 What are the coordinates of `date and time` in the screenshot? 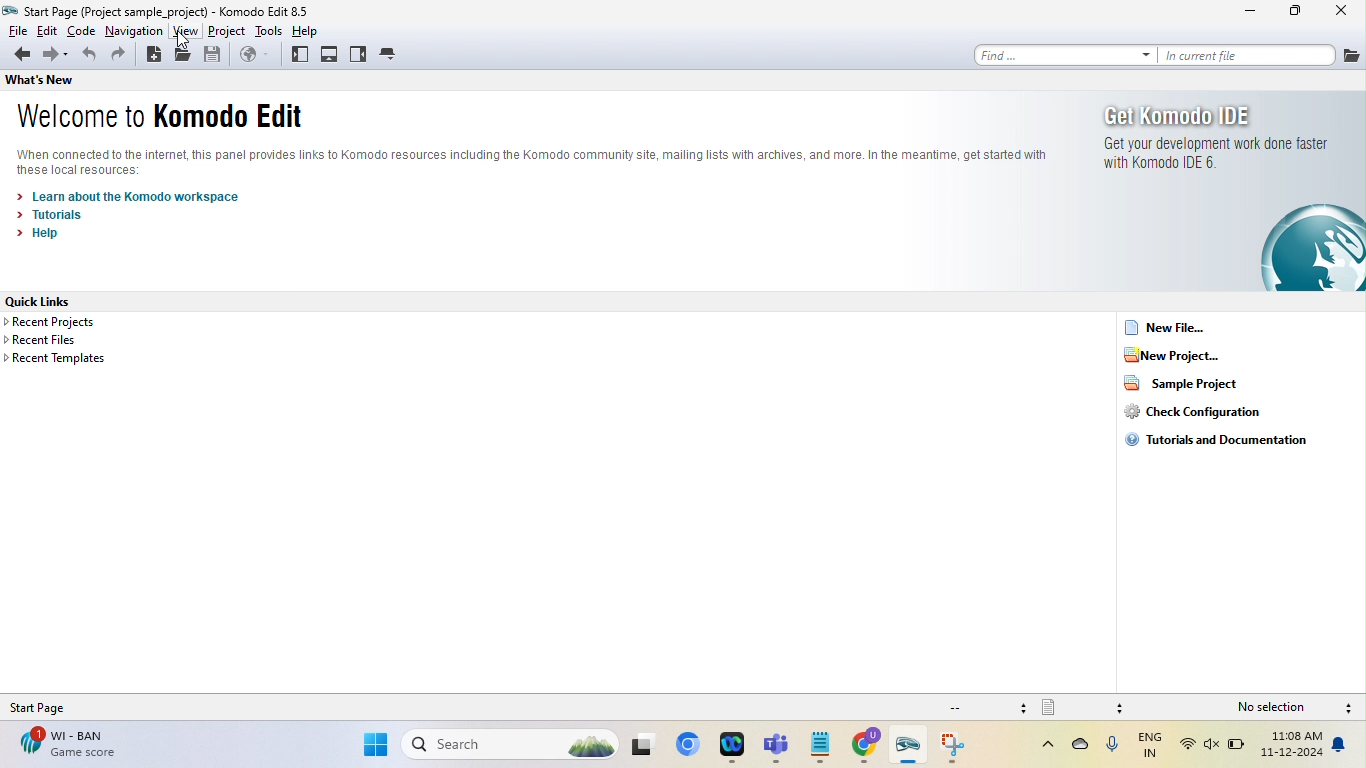 It's located at (1292, 747).